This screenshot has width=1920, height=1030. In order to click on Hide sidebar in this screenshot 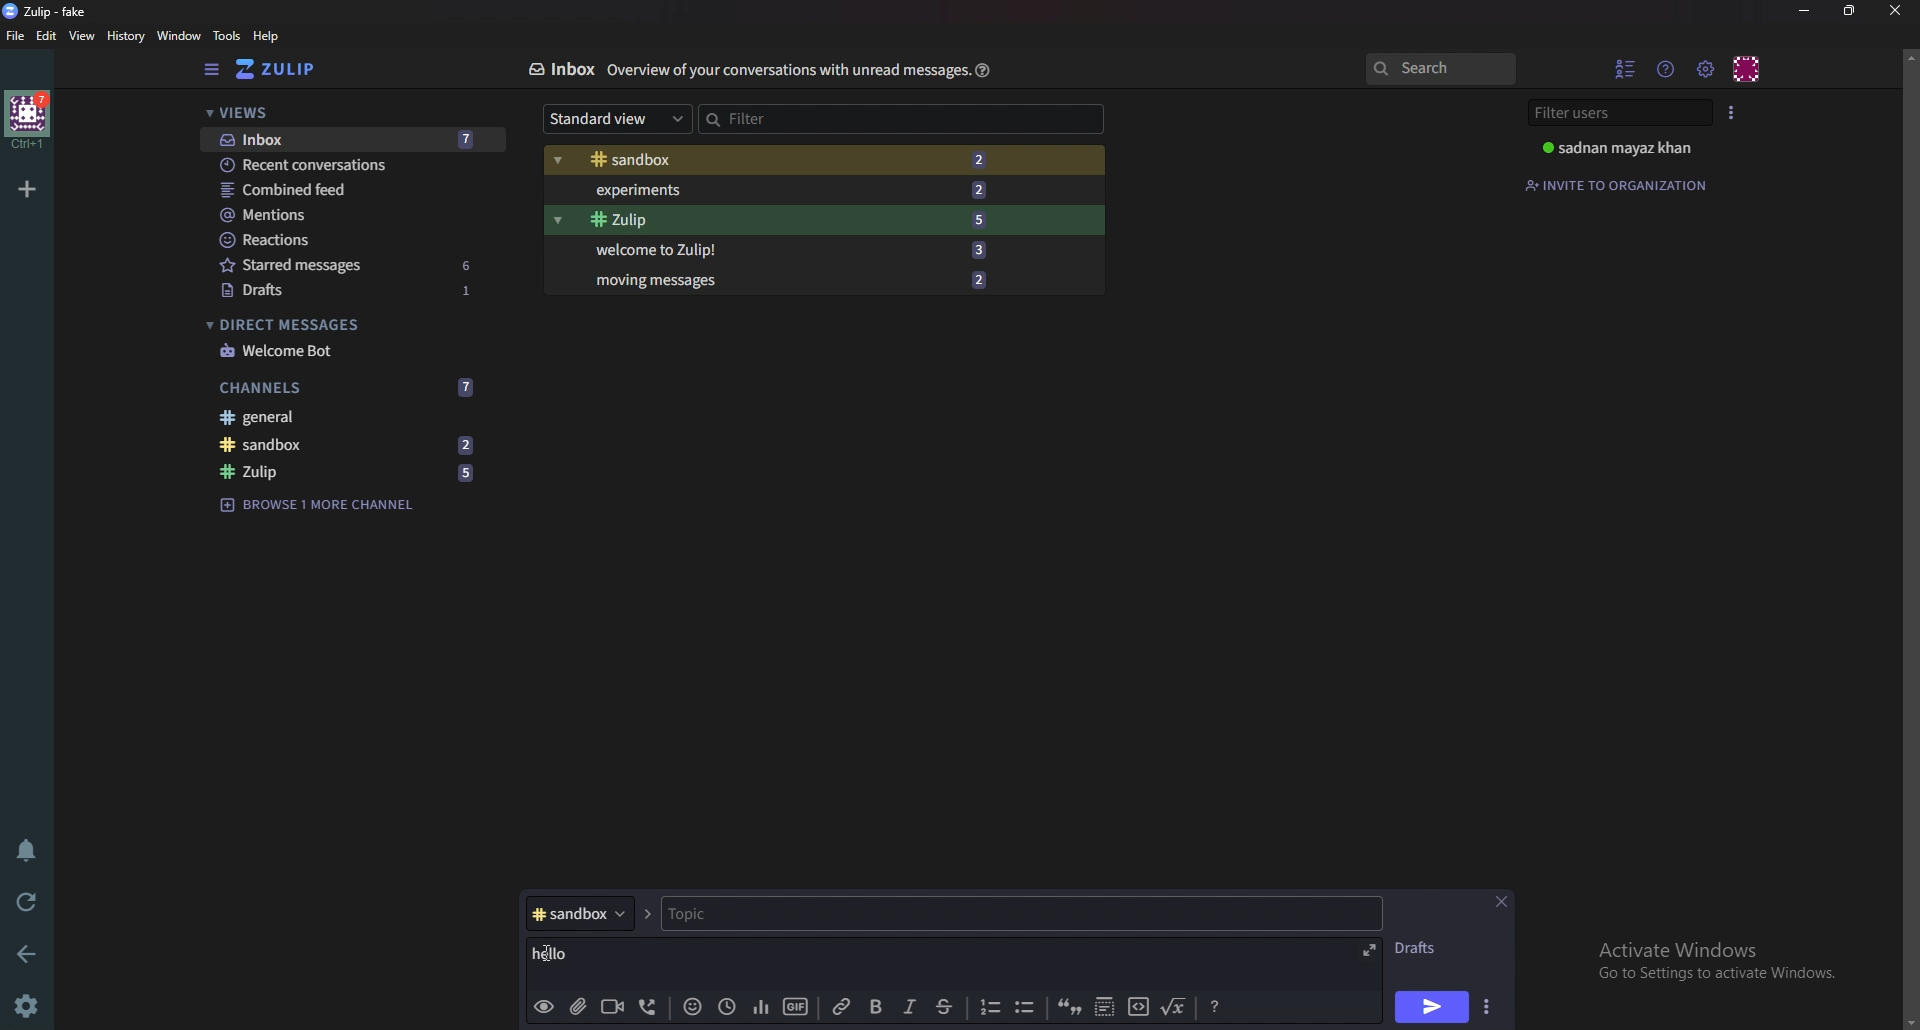, I will do `click(212, 70)`.